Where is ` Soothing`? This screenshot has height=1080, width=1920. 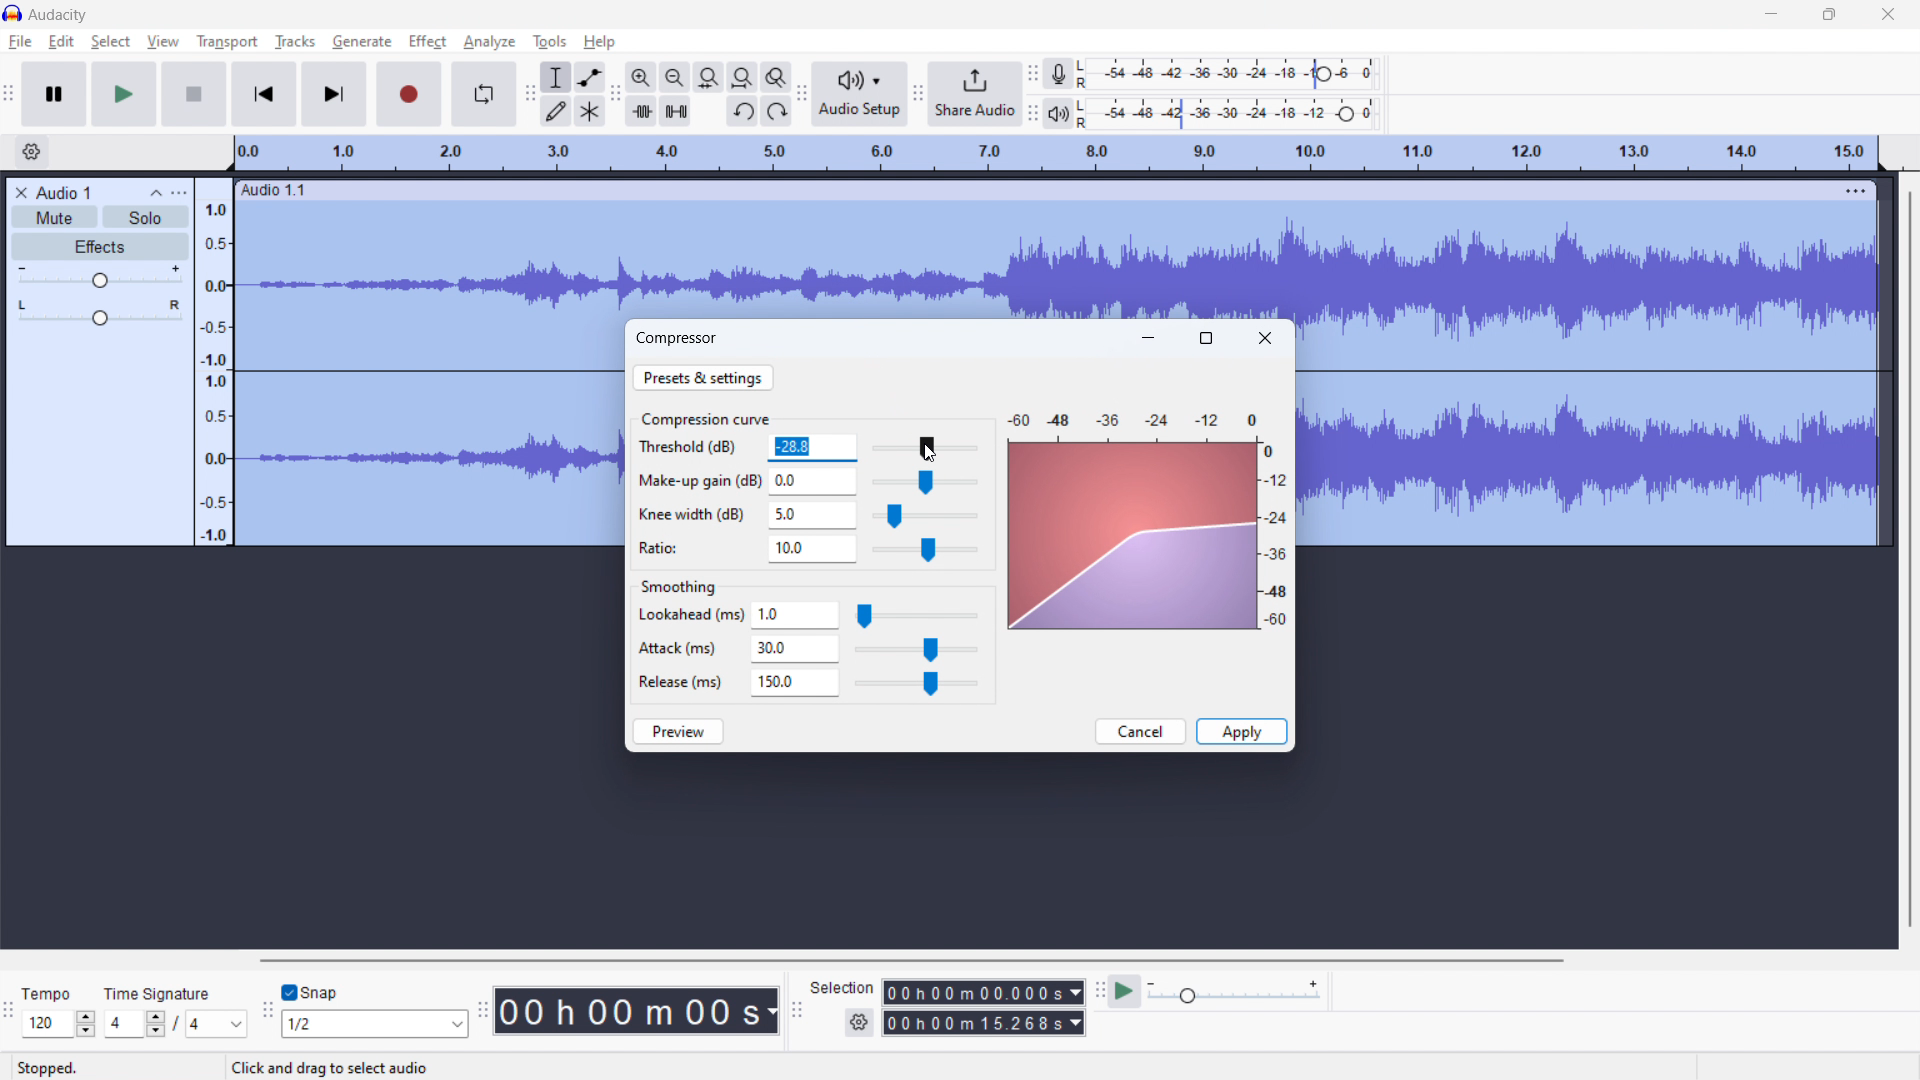
 Soothing is located at coordinates (688, 583).